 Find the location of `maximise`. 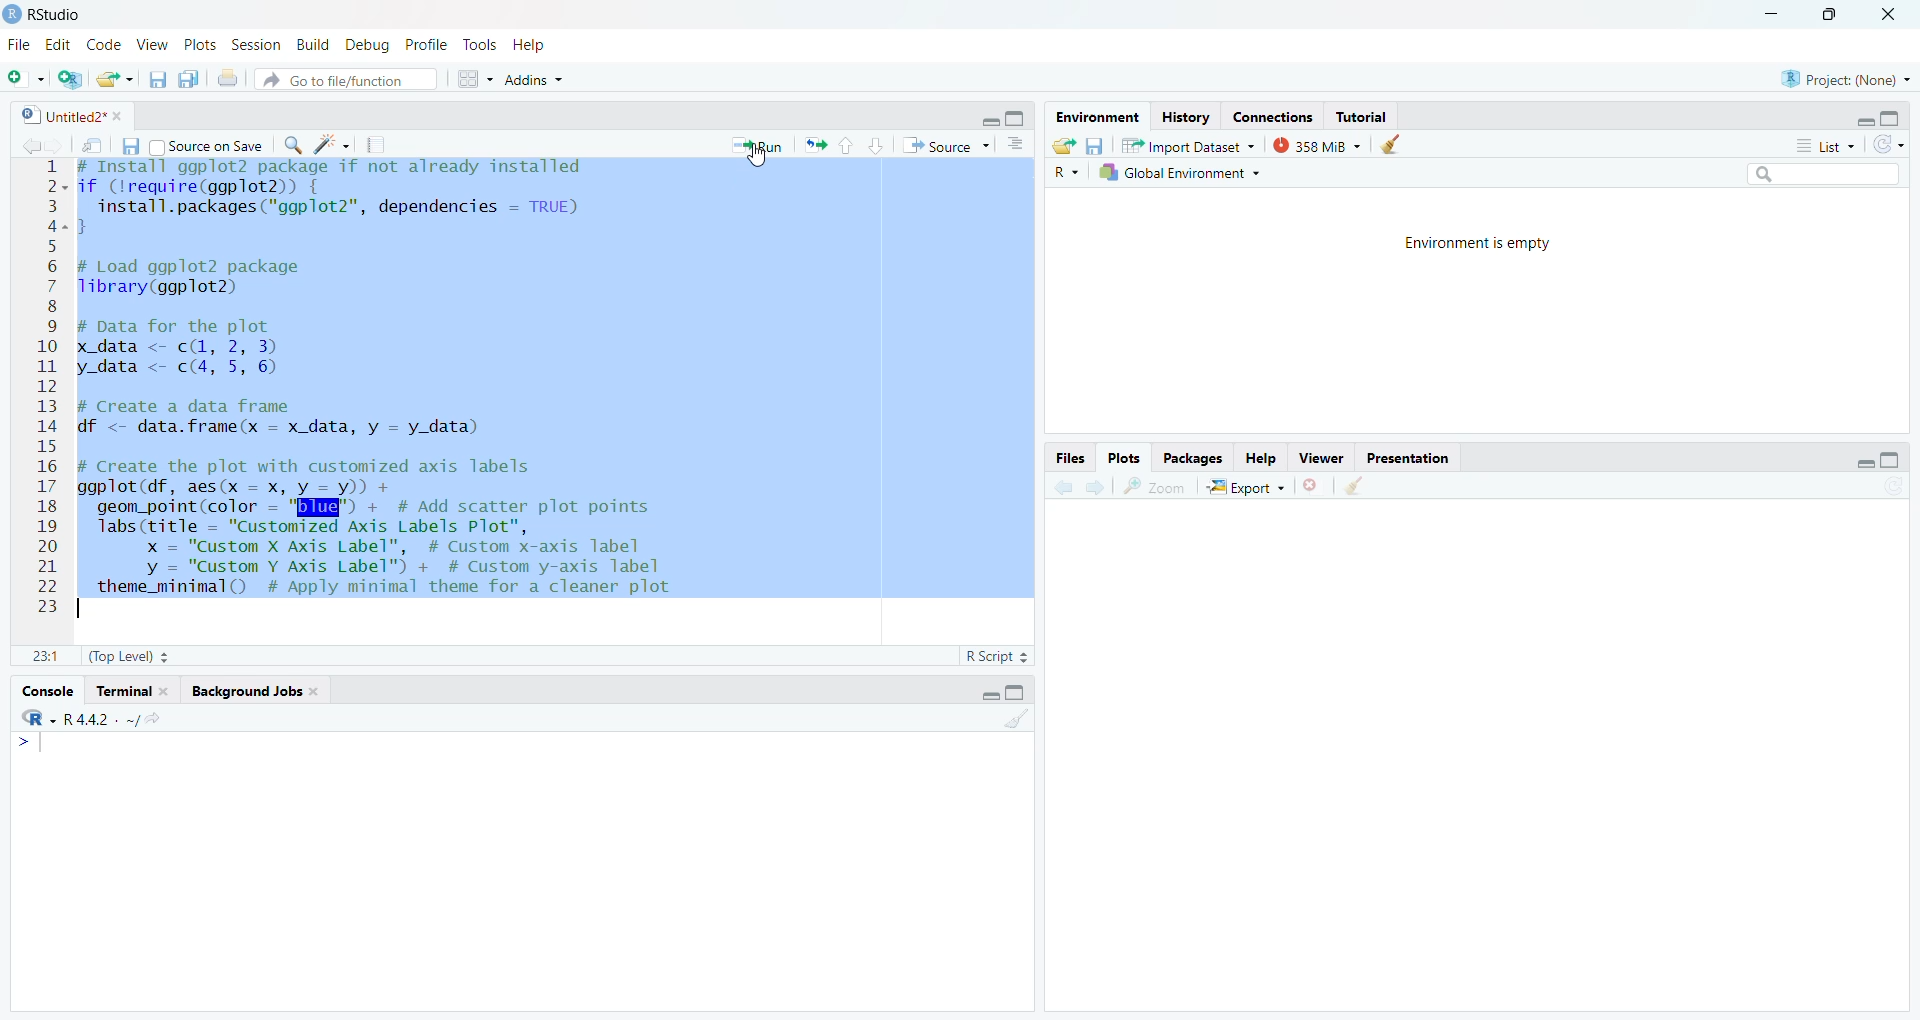

maximise is located at coordinates (1834, 15).